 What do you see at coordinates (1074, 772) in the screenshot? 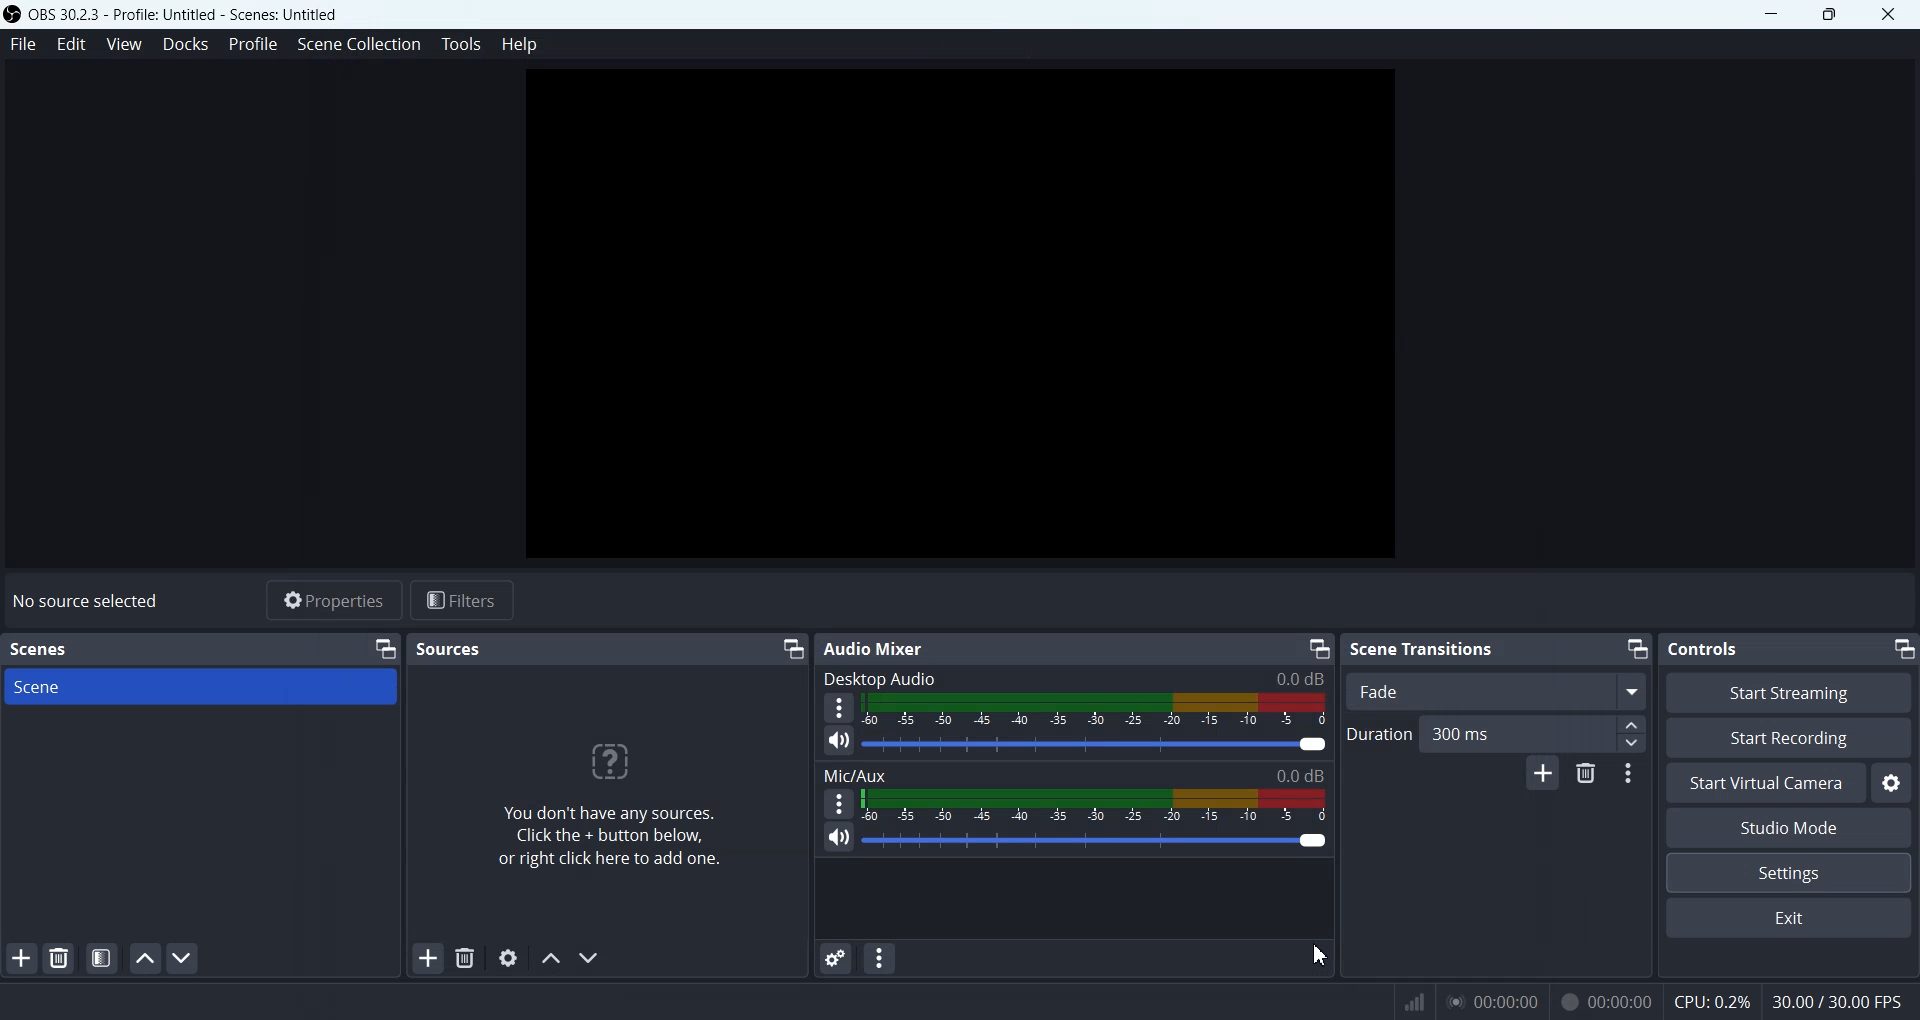
I see `Mix/Aux 0.0 dB` at bounding box center [1074, 772].